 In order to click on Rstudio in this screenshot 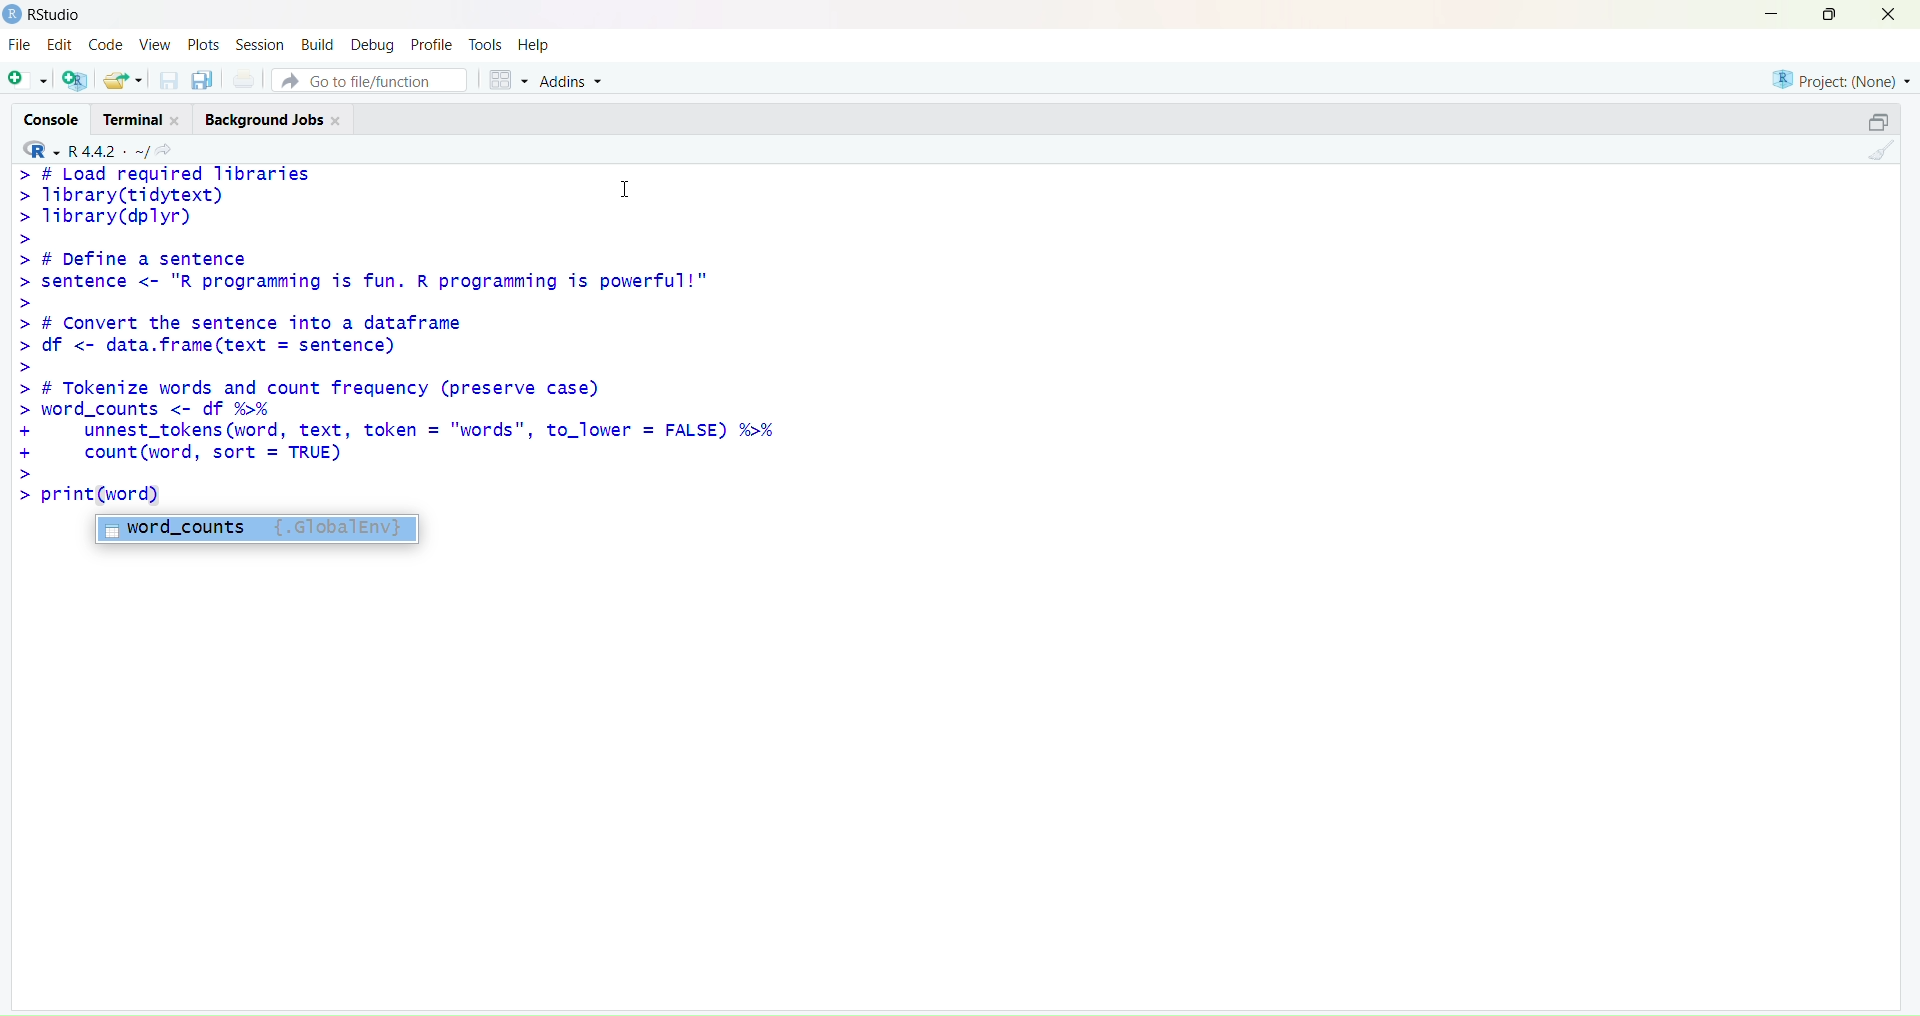, I will do `click(46, 15)`.